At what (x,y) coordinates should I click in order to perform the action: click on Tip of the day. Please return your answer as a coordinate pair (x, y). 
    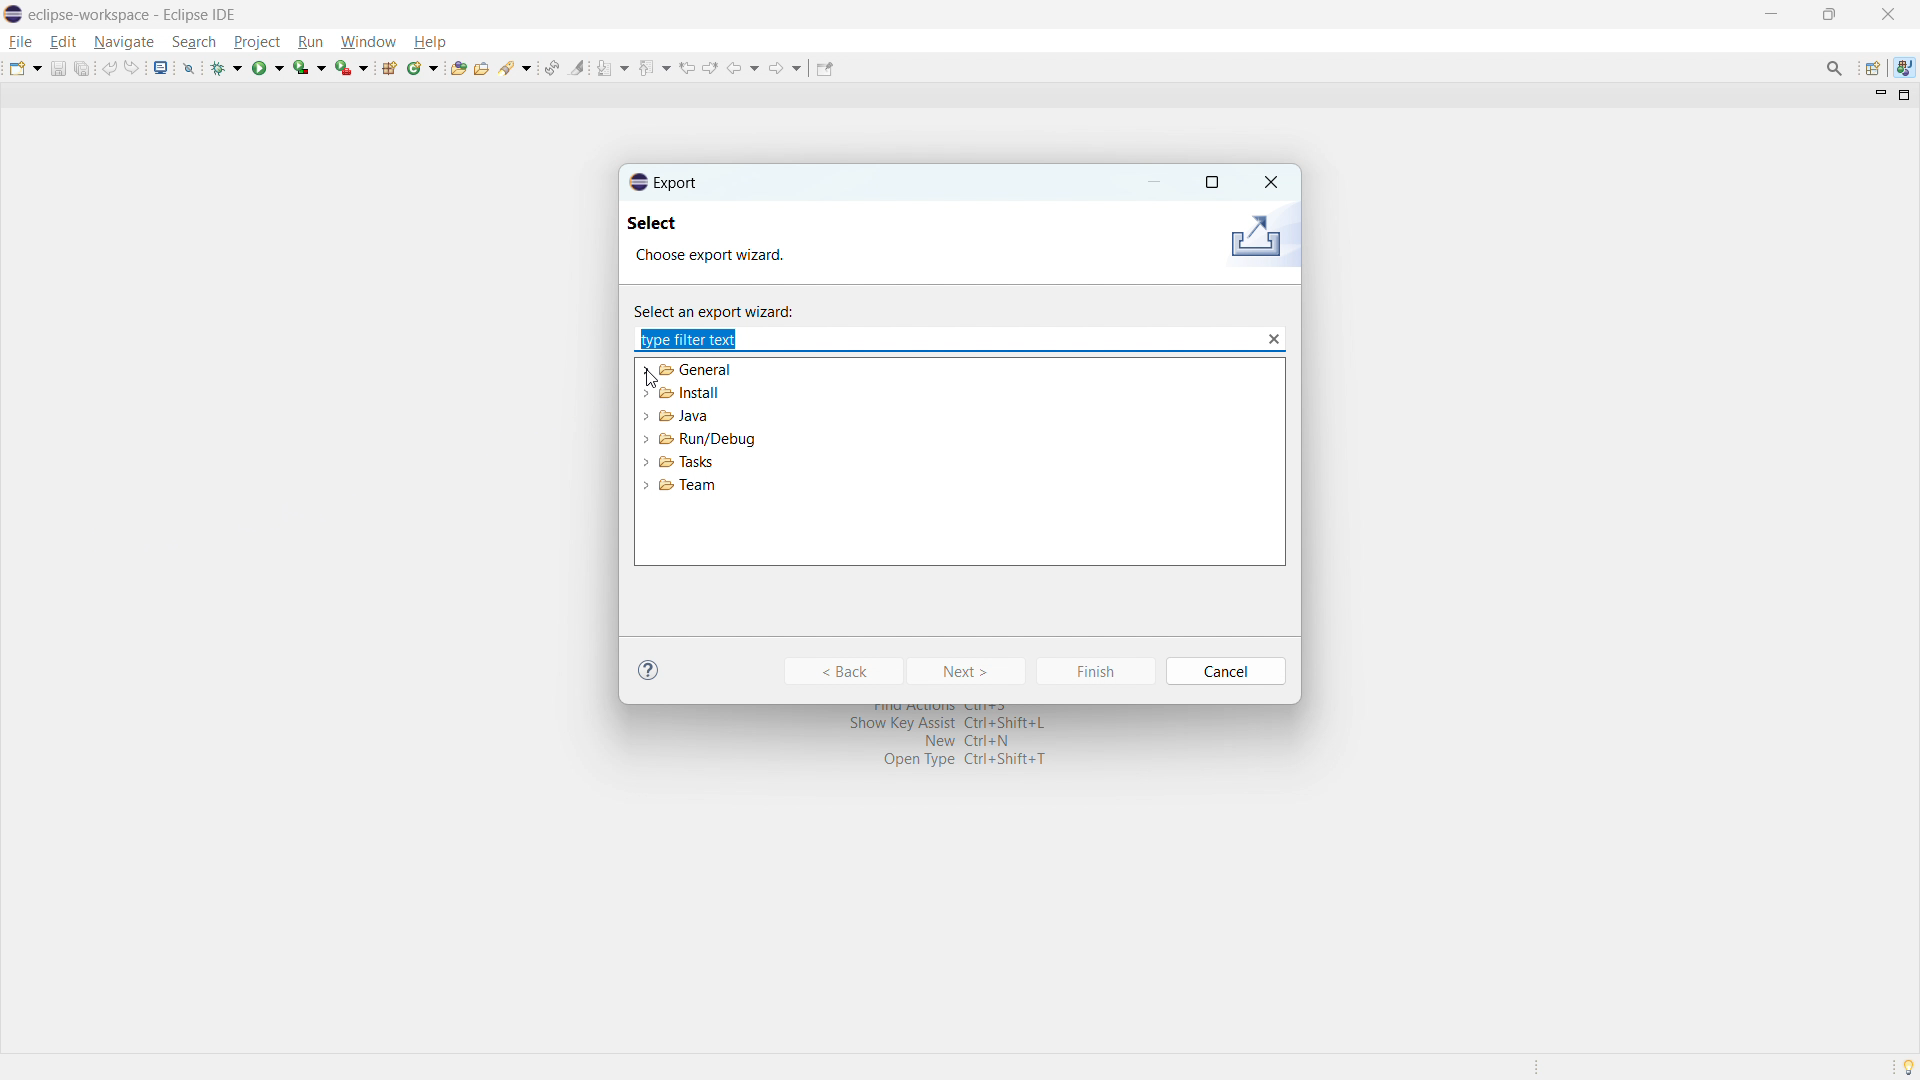
    Looking at the image, I should click on (1898, 1068).